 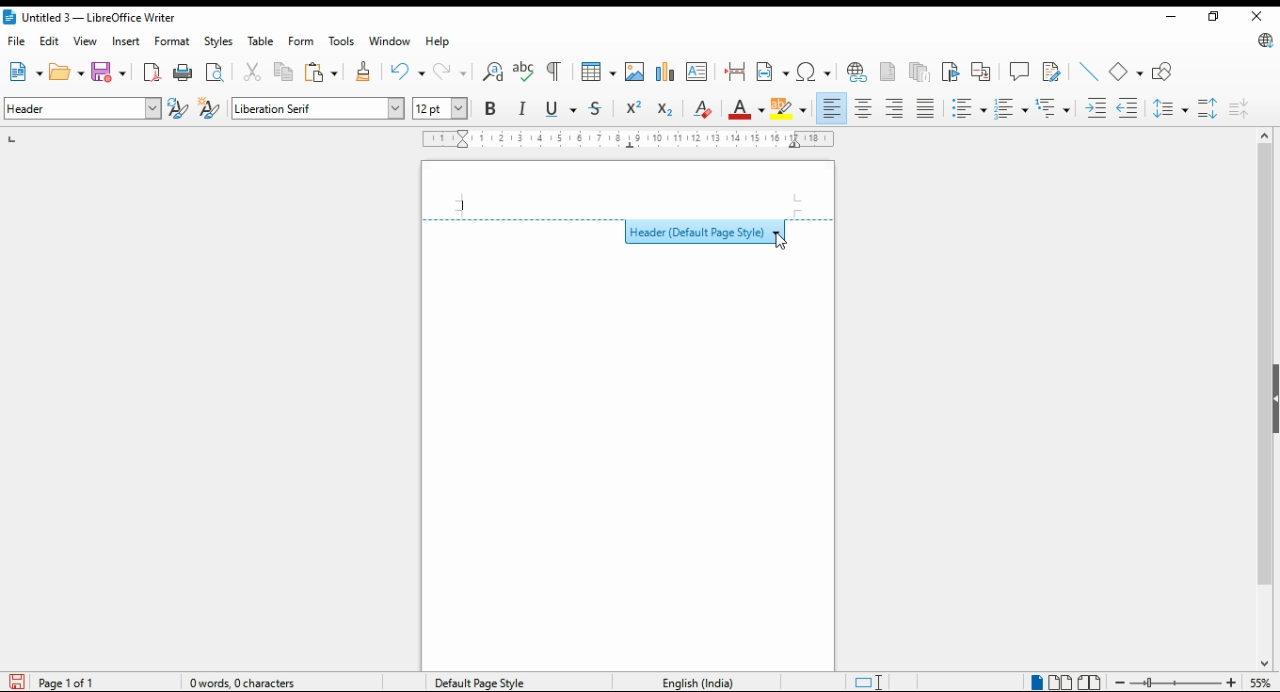 I want to click on italics, so click(x=523, y=108).